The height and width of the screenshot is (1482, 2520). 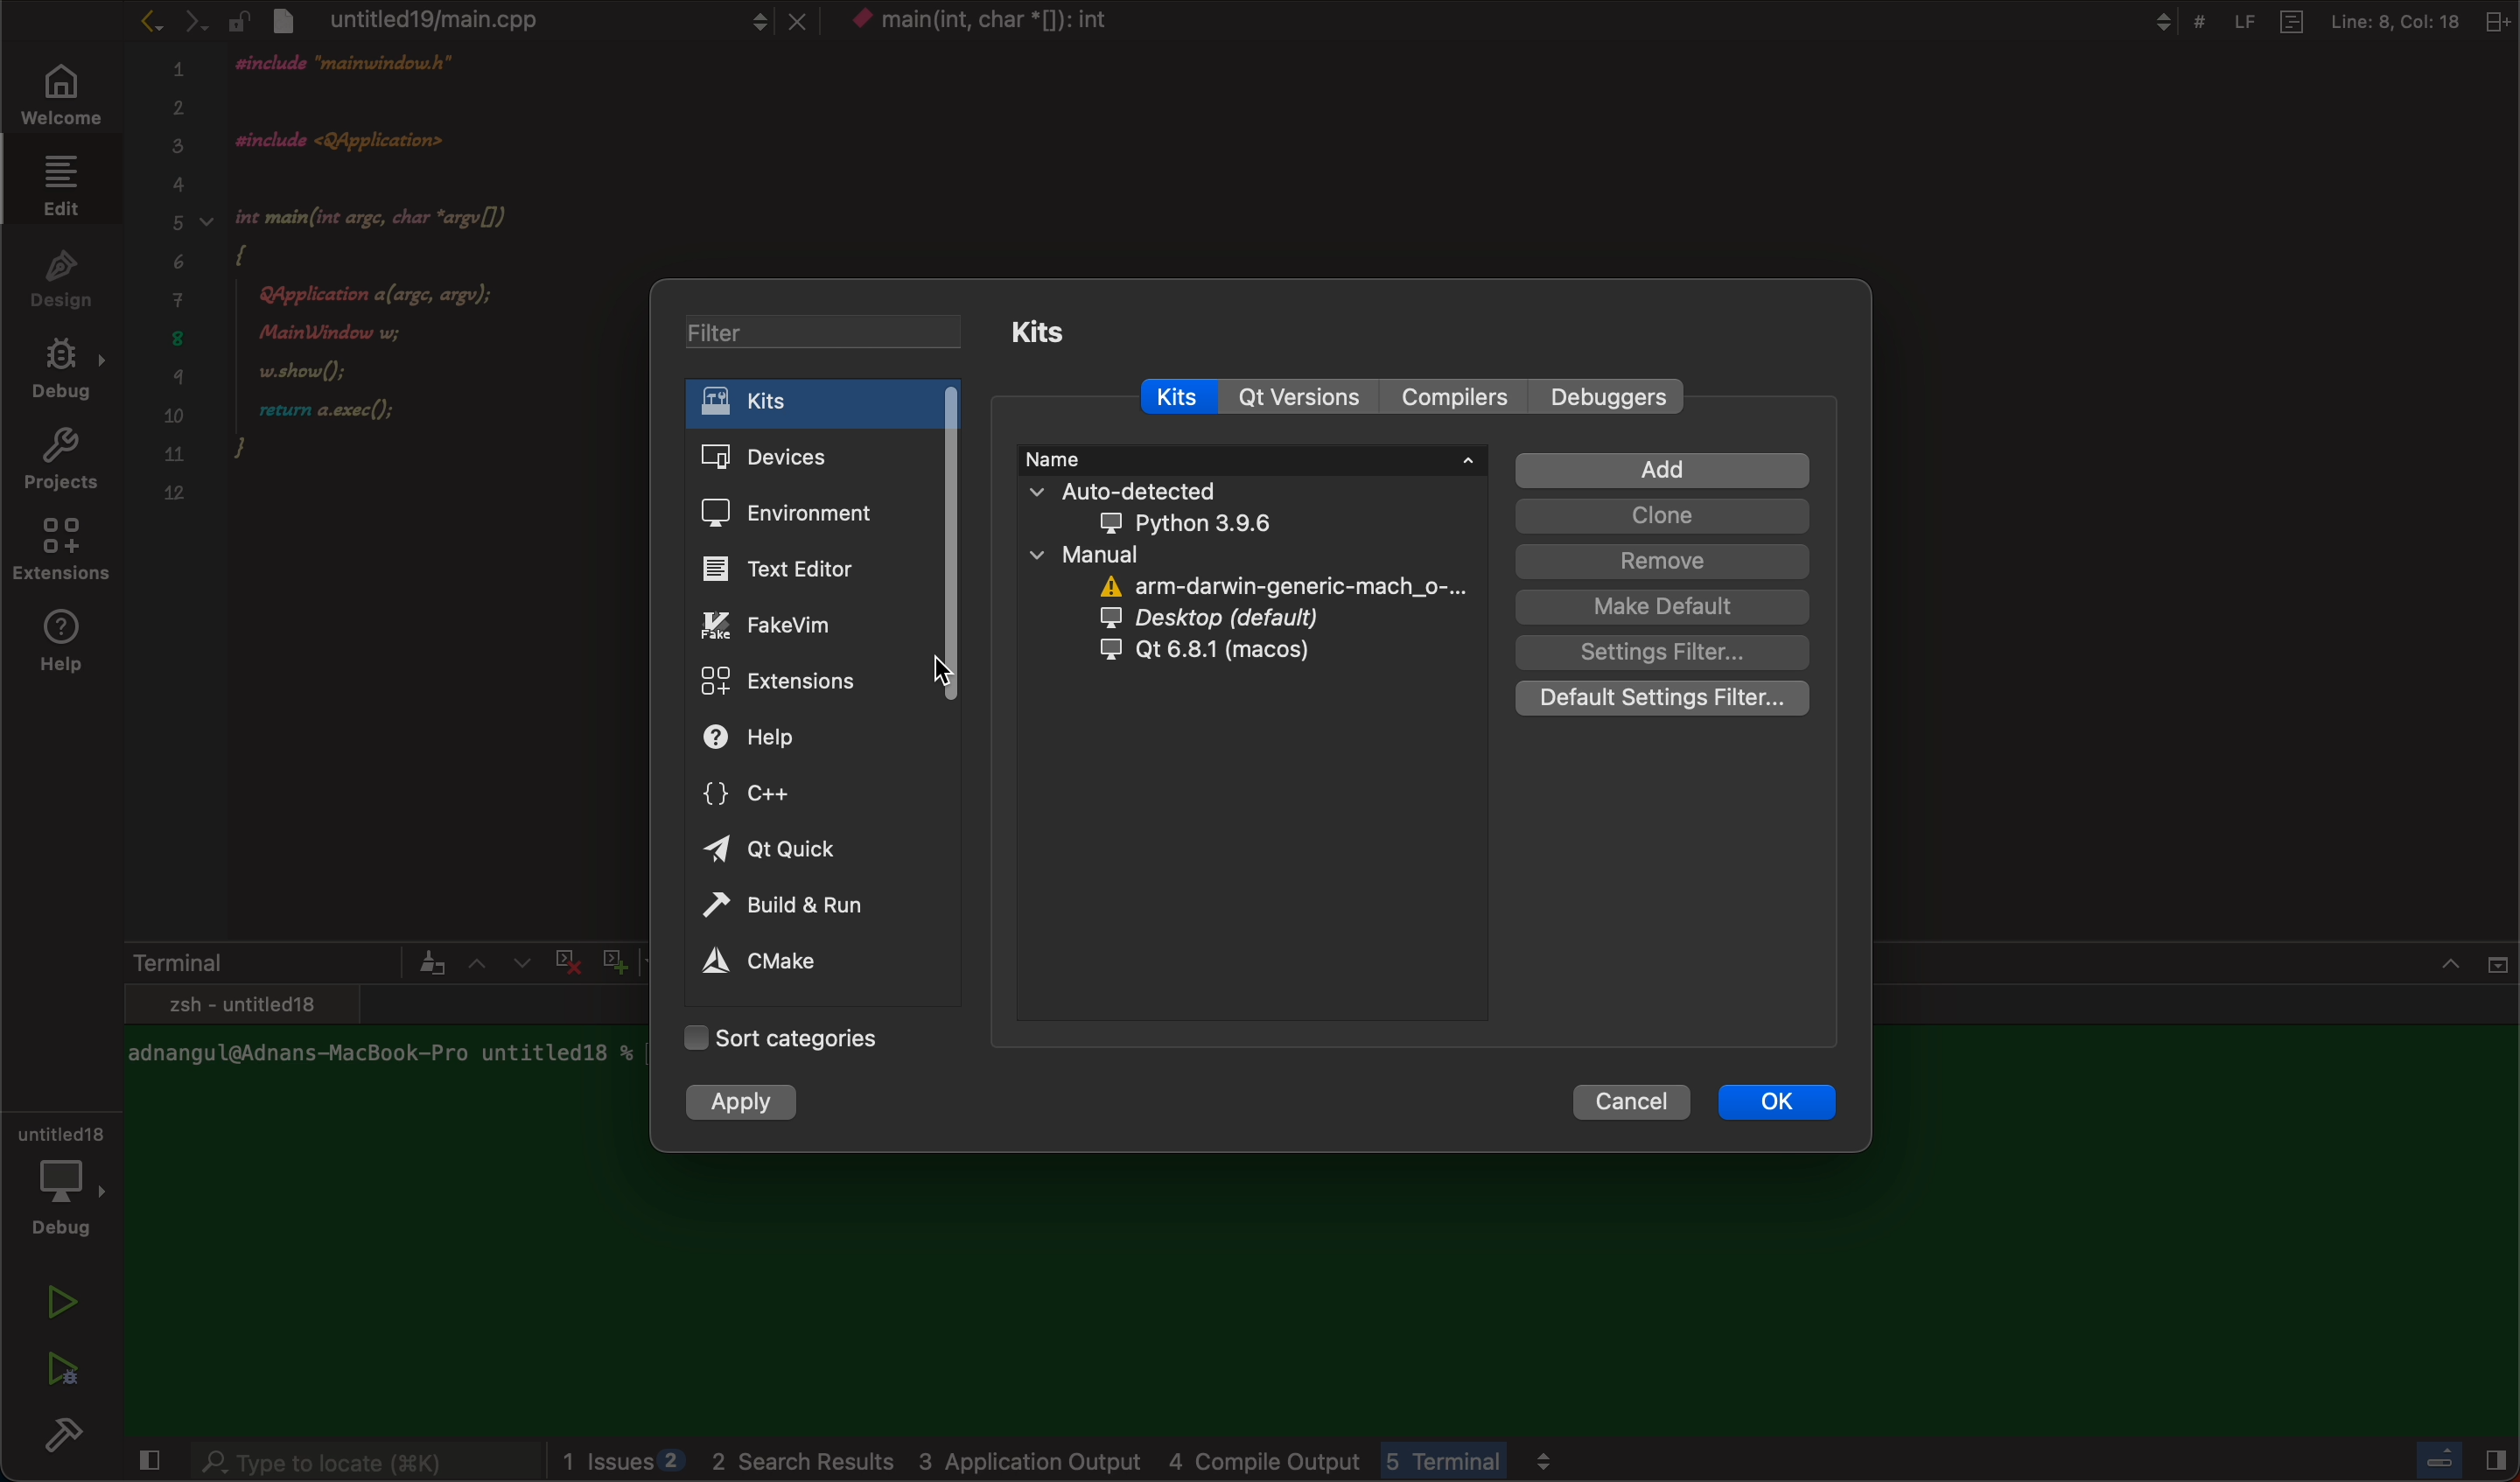 What do you see at coordinates (284, 962) in the screenshot?
I see `terminal` at bounding box center [284, 962].